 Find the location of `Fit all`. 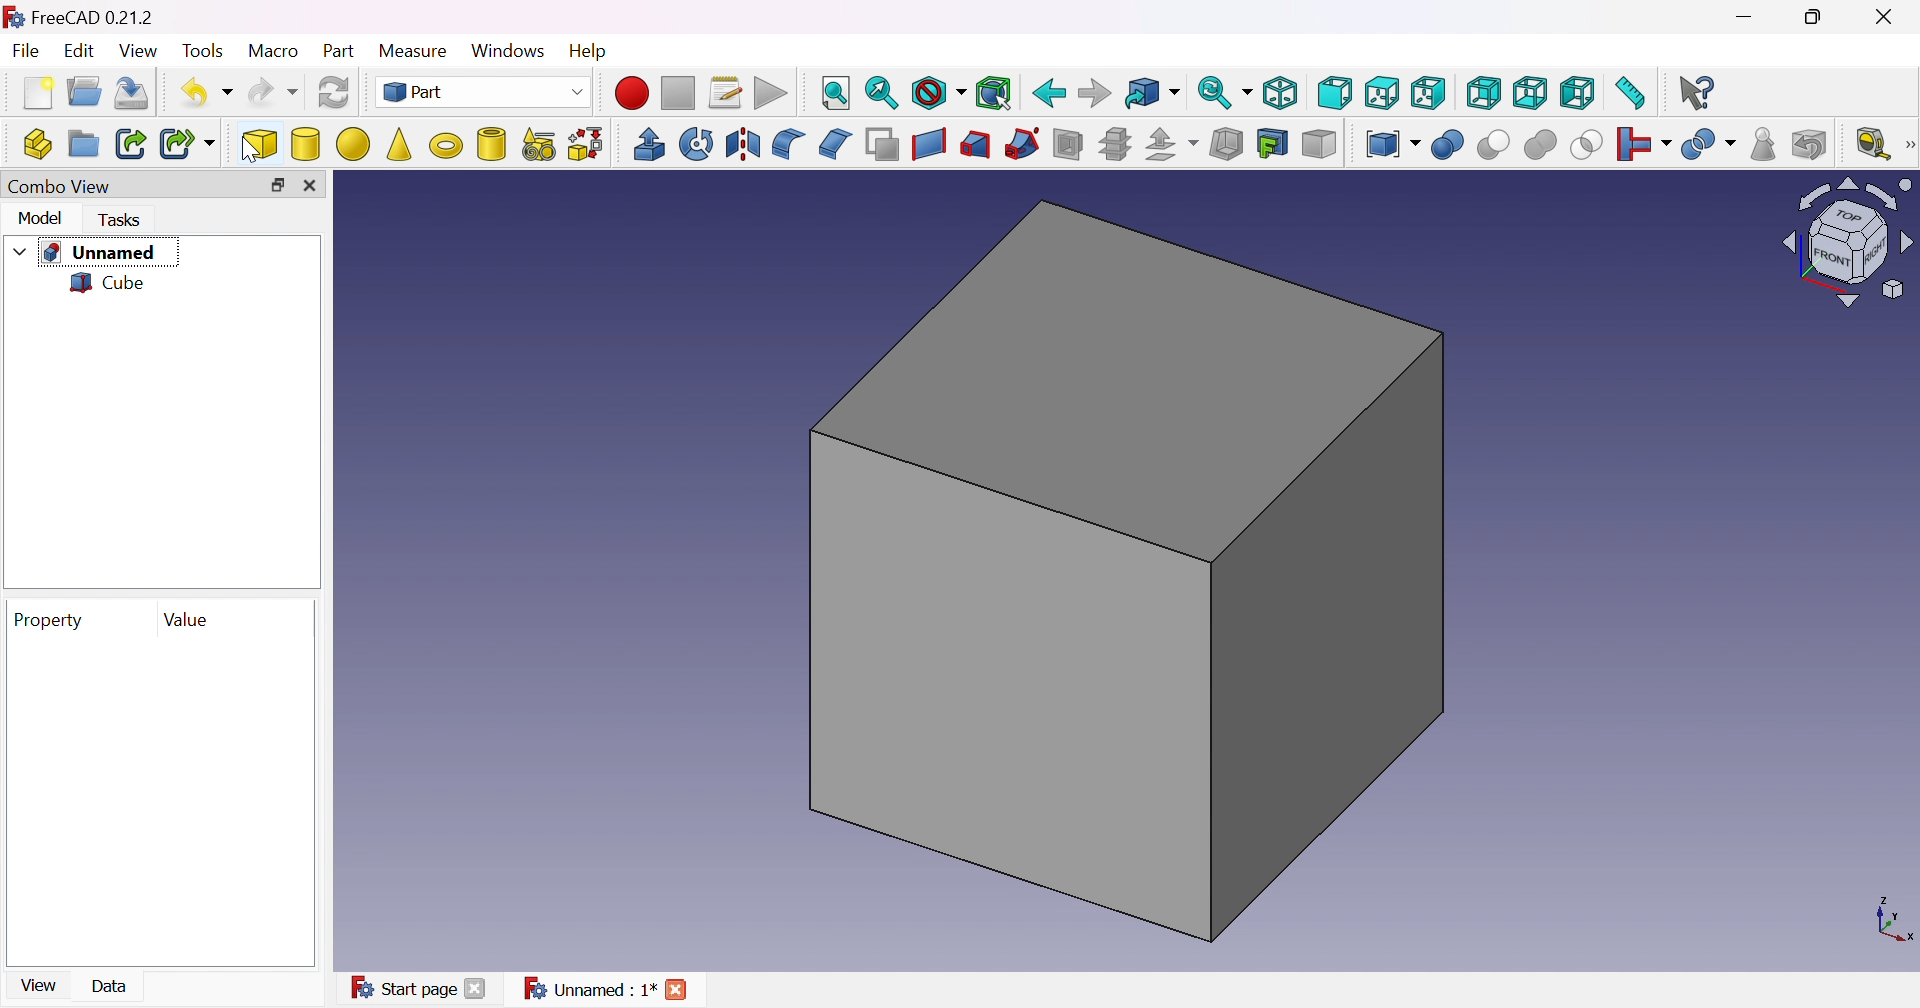

Fit all is located at coordinates (837, 94).